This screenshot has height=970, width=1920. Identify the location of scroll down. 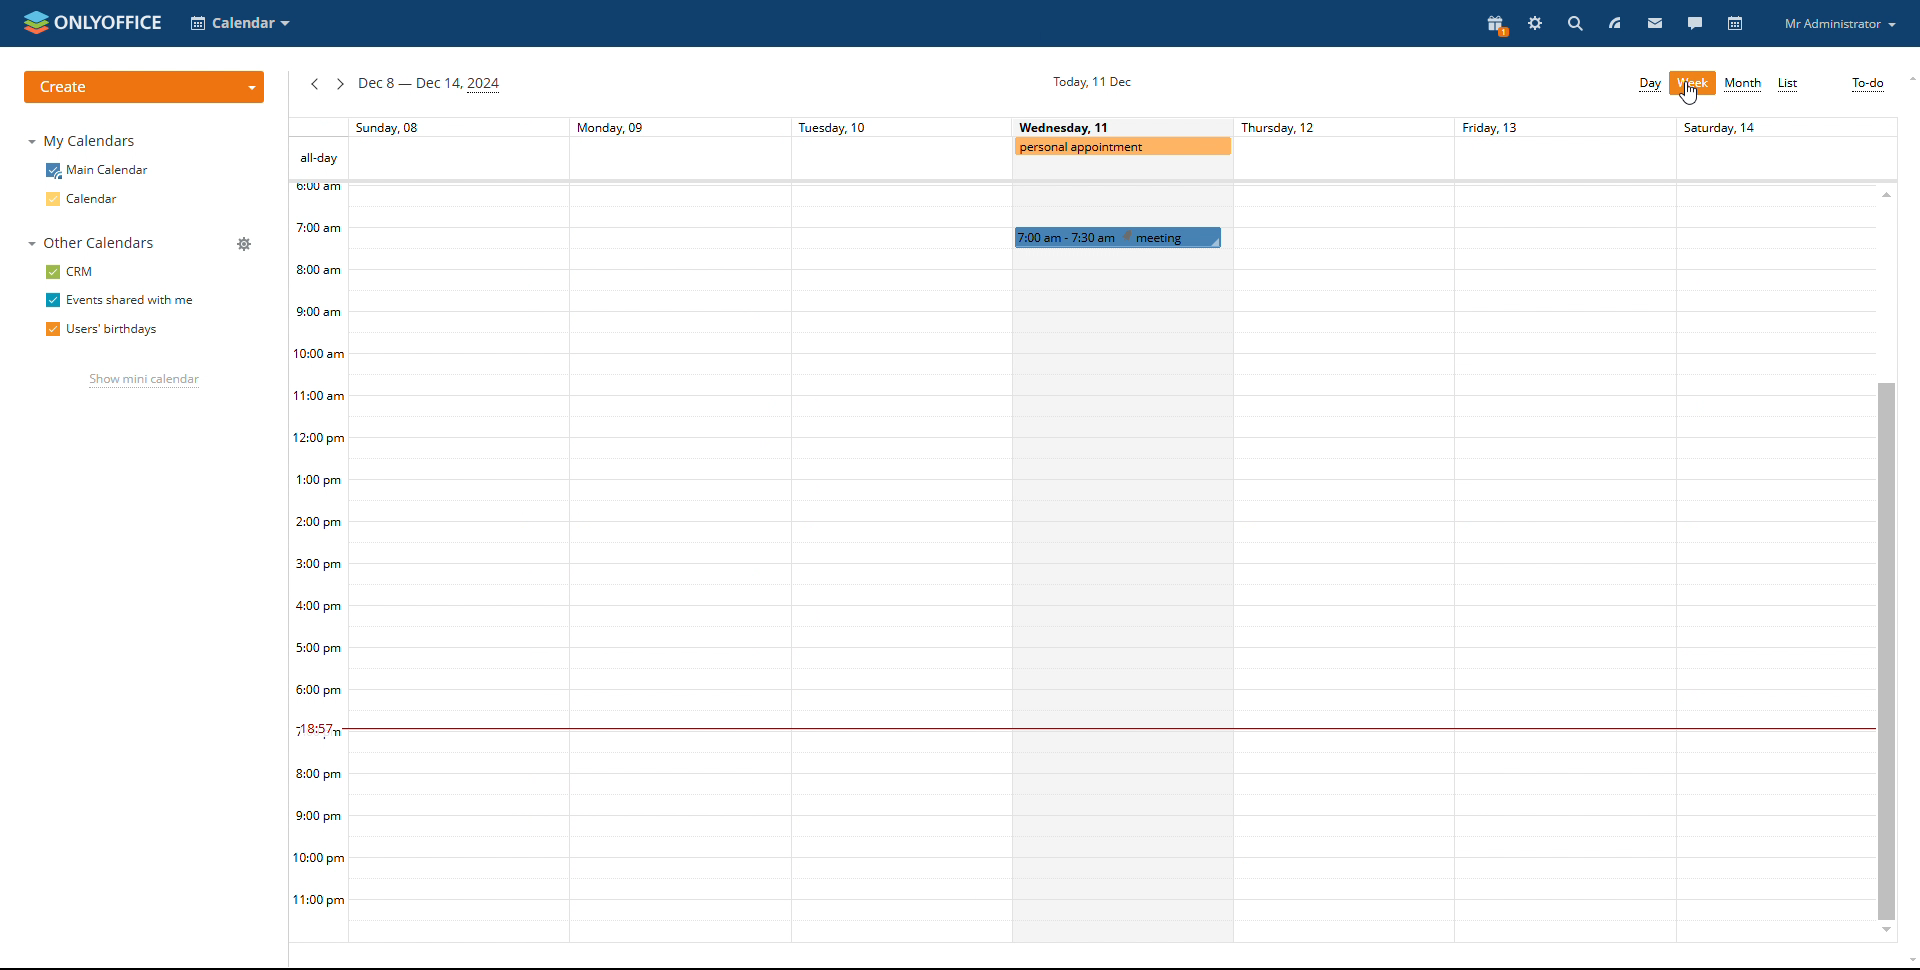
(1908, 963).